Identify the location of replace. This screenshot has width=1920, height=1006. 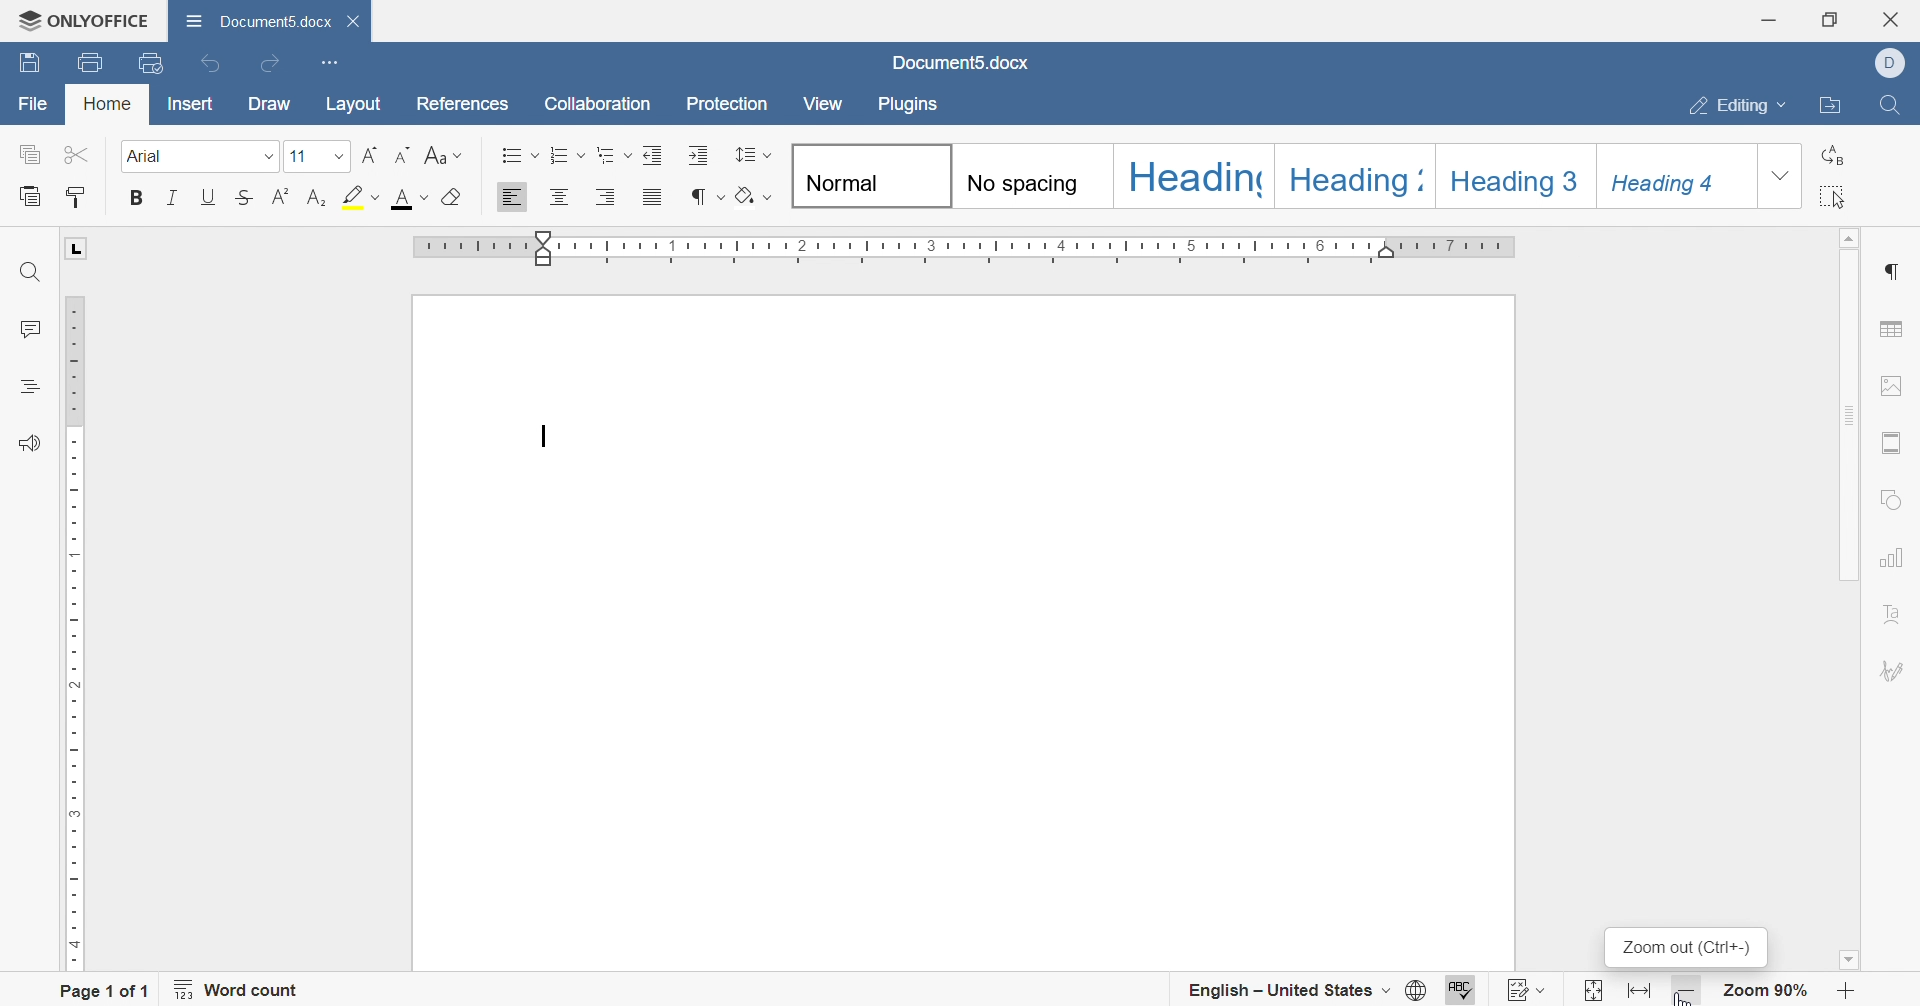
(1840, 153).